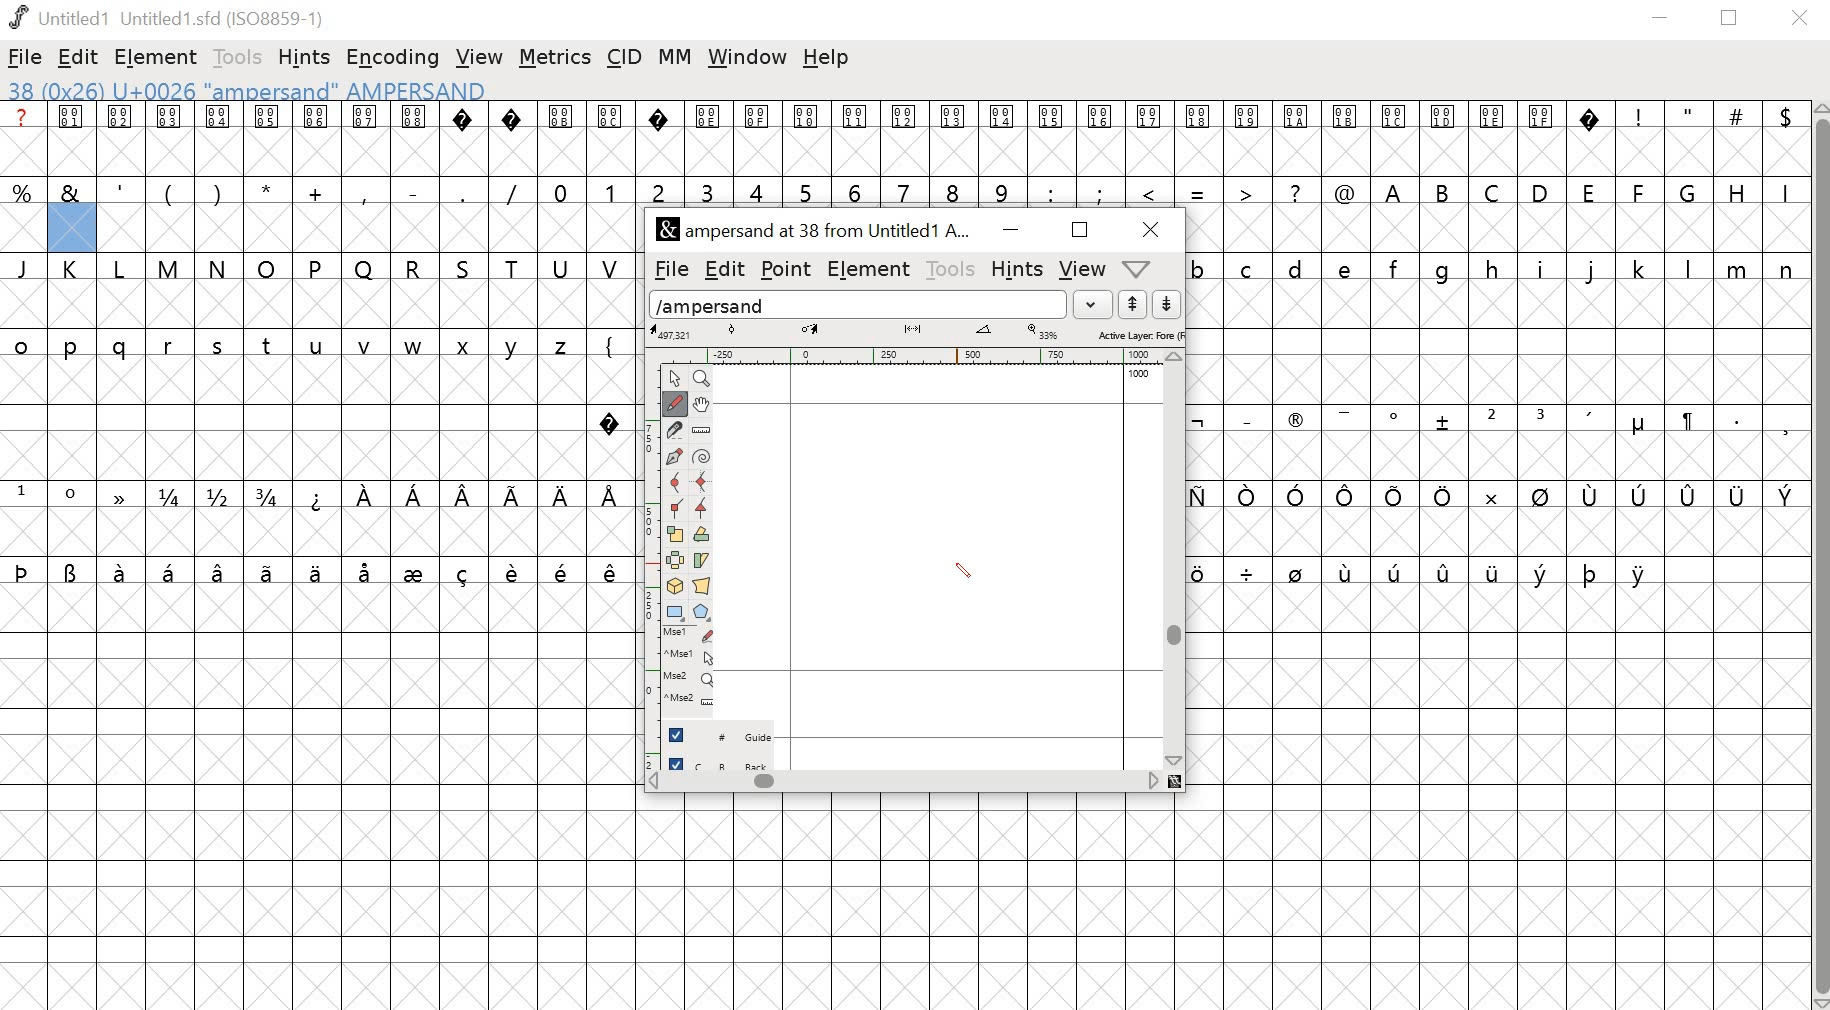 The height and width of the screenshot is (1010, 1830). Describe the element at coordinates (659, 139) in the screenshot. I see `?` at that location.